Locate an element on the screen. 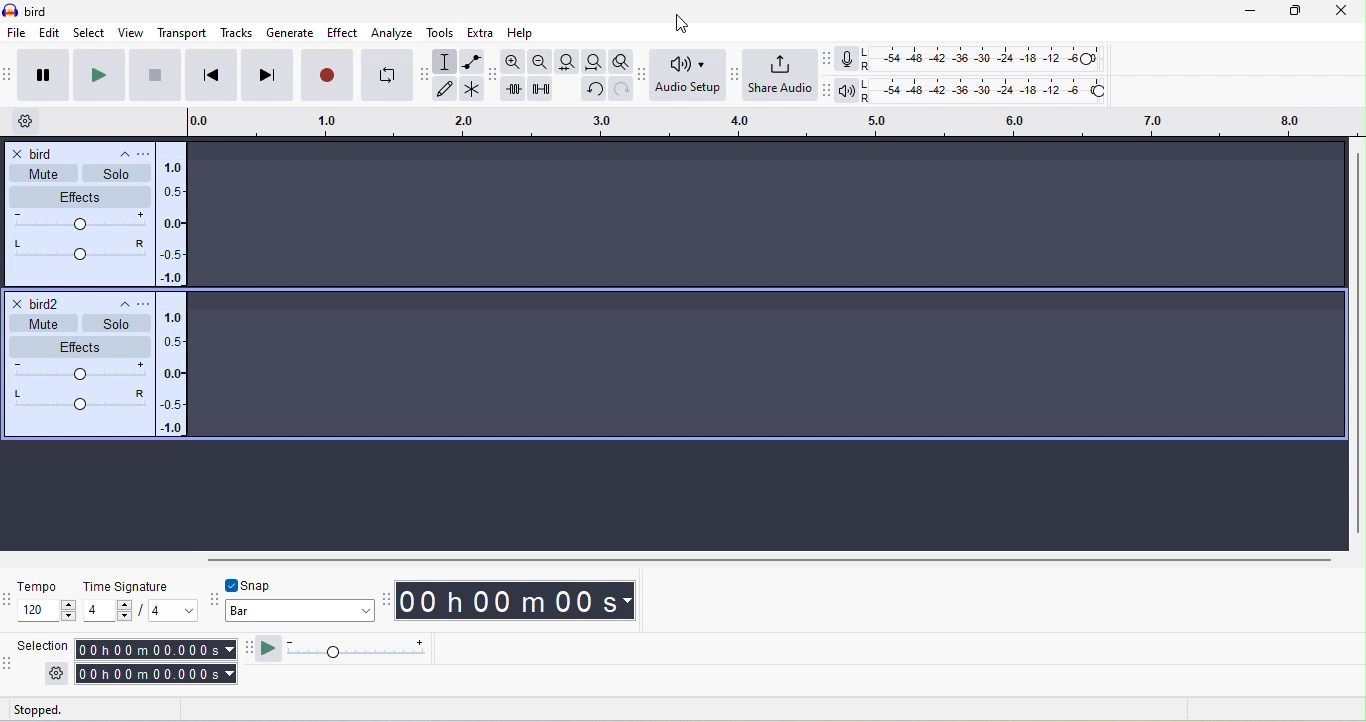 The width and height of the screenshot is (1366, 722). skip to end is located at coordinates (269, 76).